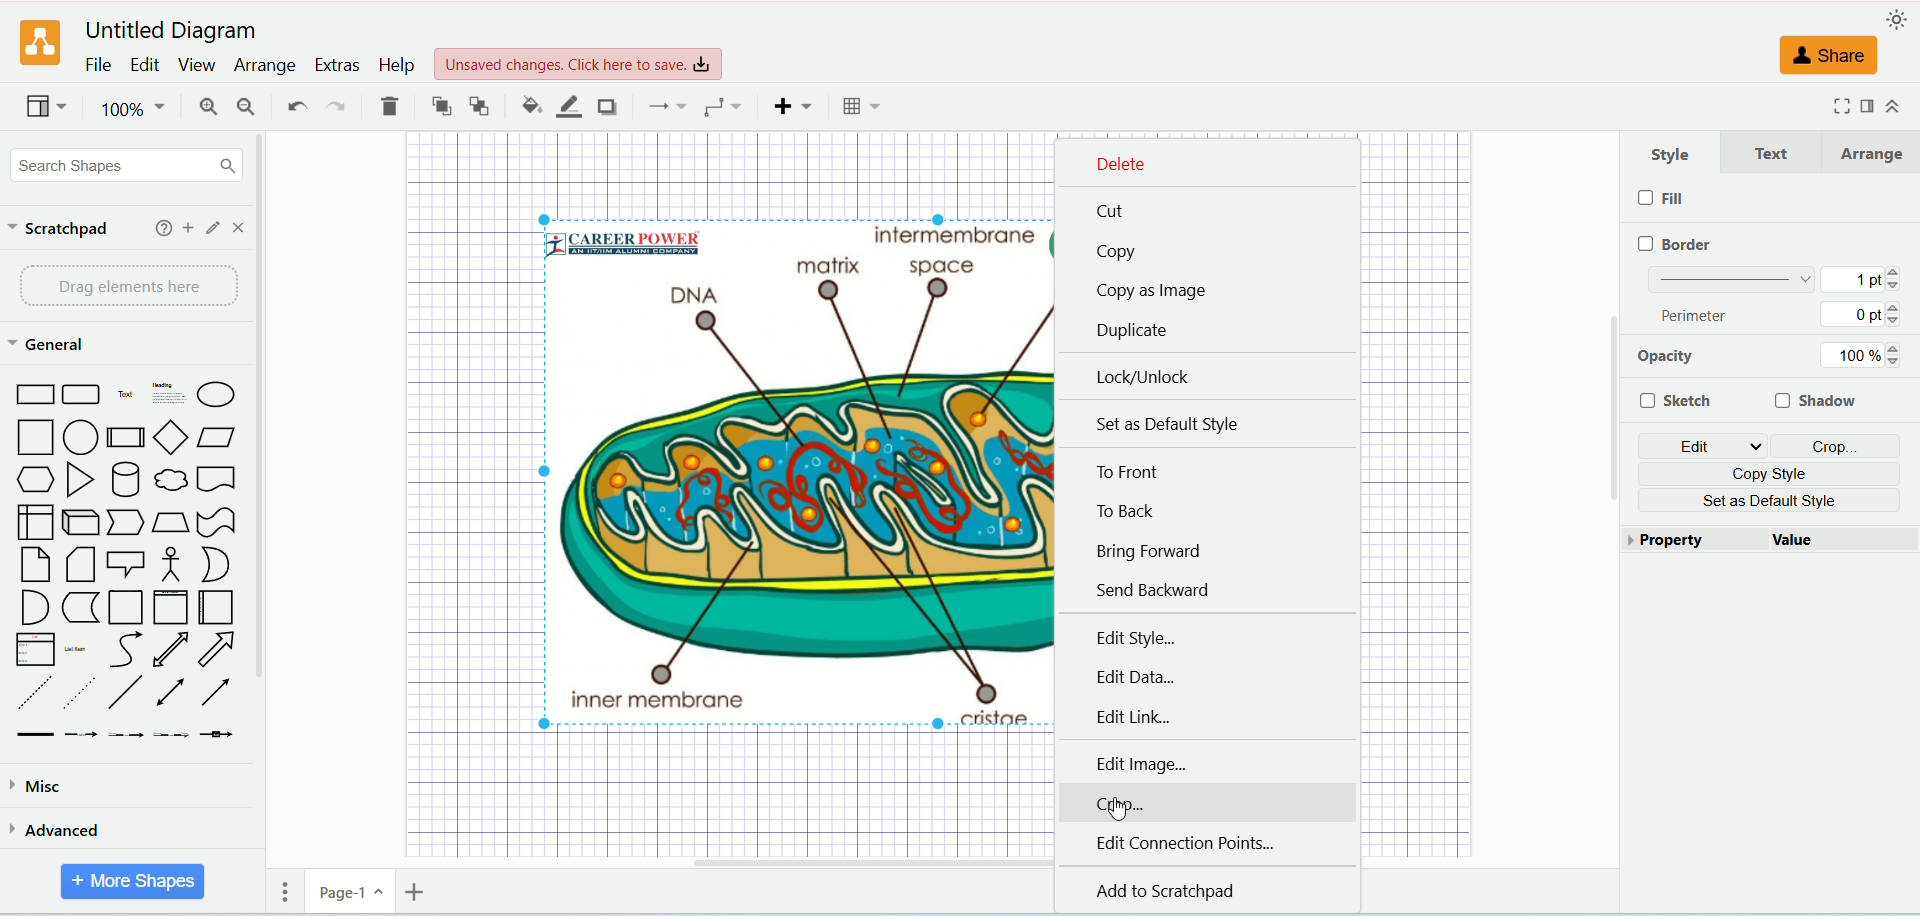 Image resolution: width=1920 pixels, height=916 pixels. Describe the element at coordinates (1834, 446) in the screenshot. I see `crop` at that location.